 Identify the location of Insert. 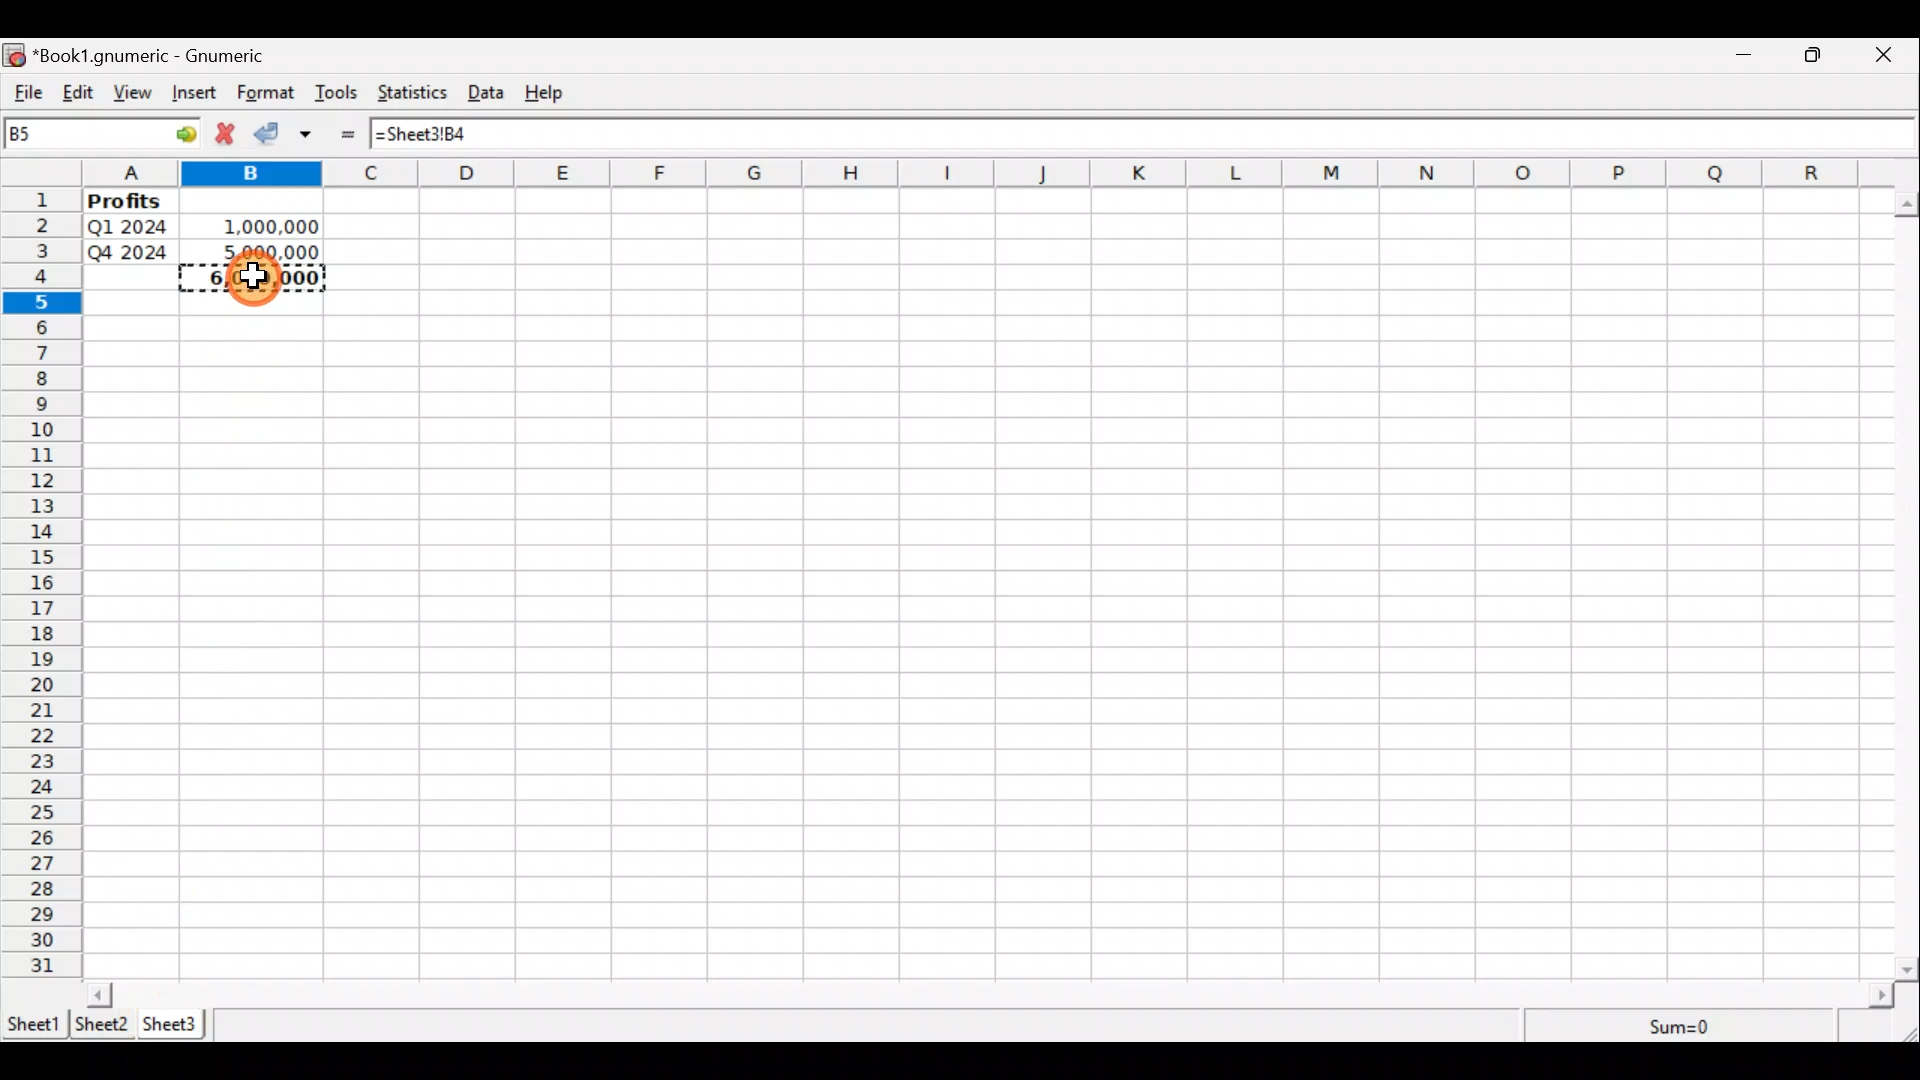
(198, 95).